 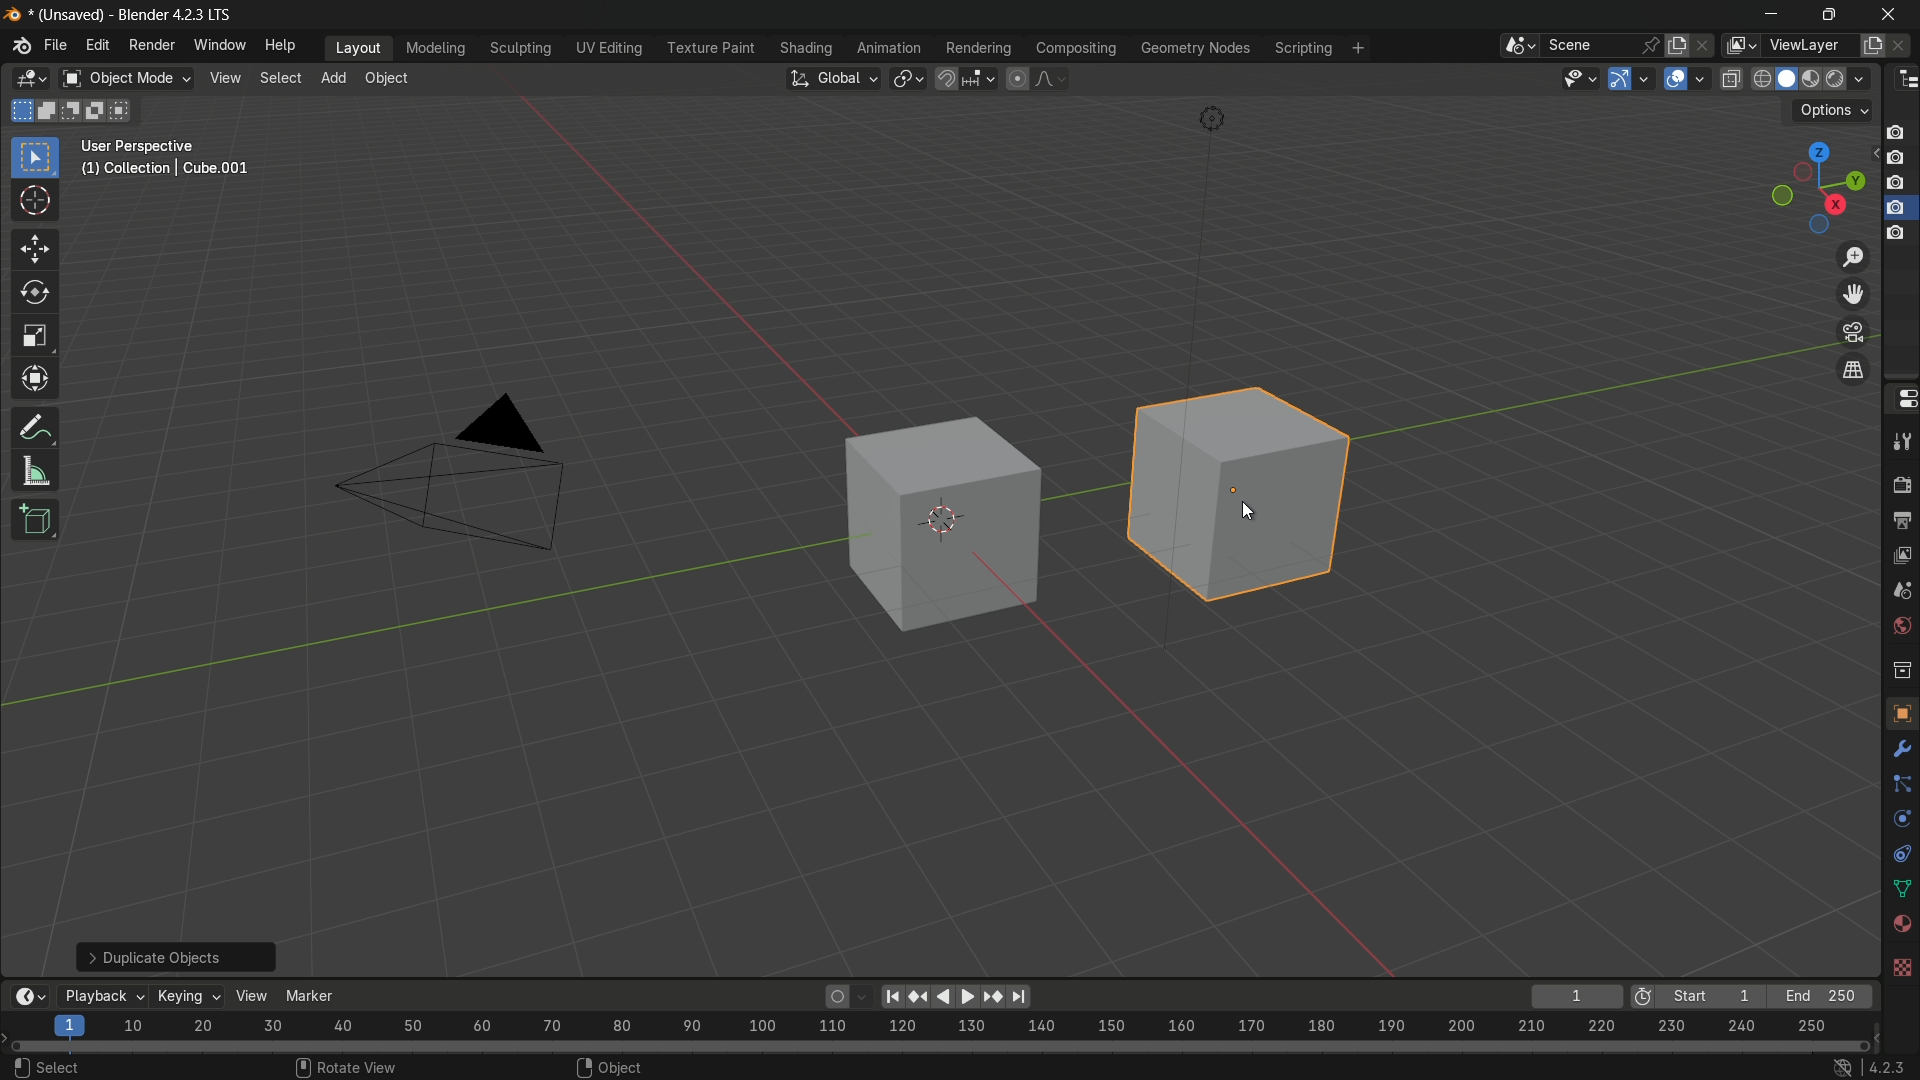 I want to click on object tab, so click(x=392, y=78).